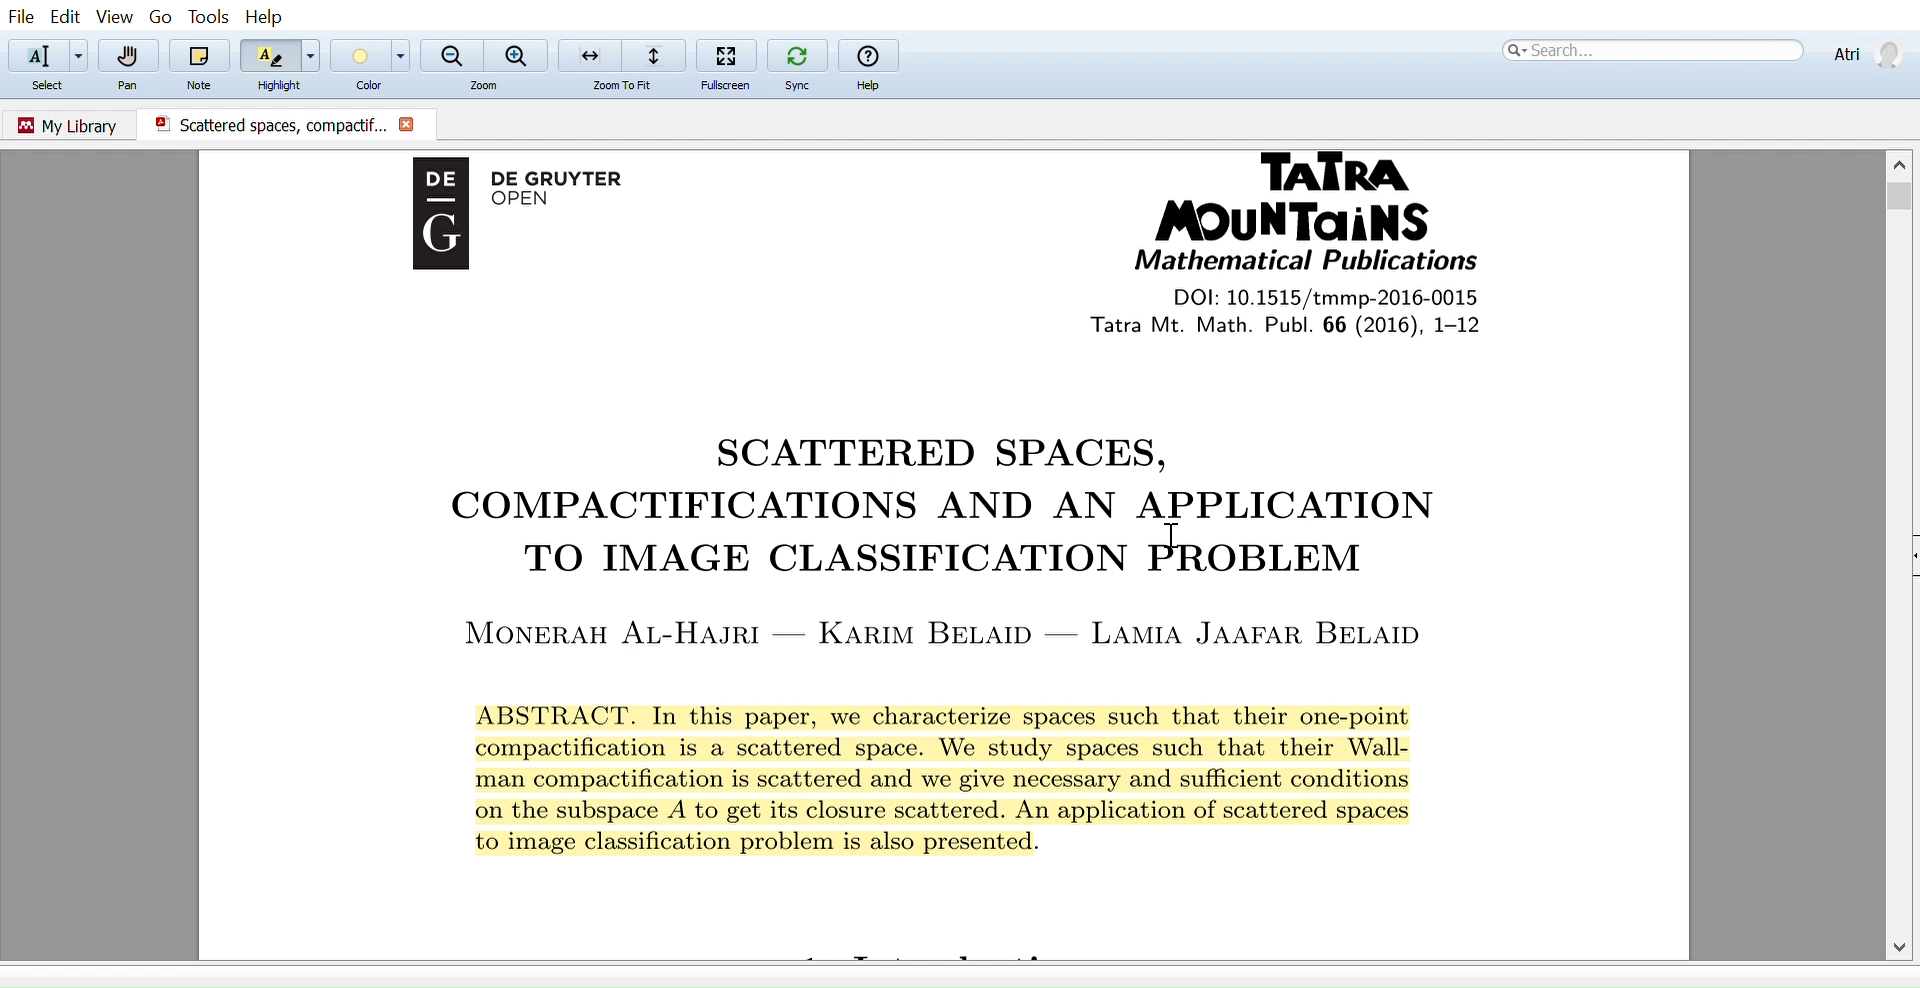 Image resolution: width=1920 pixels, height=988 pixels. I want to click on Sync, so click(797, 85).